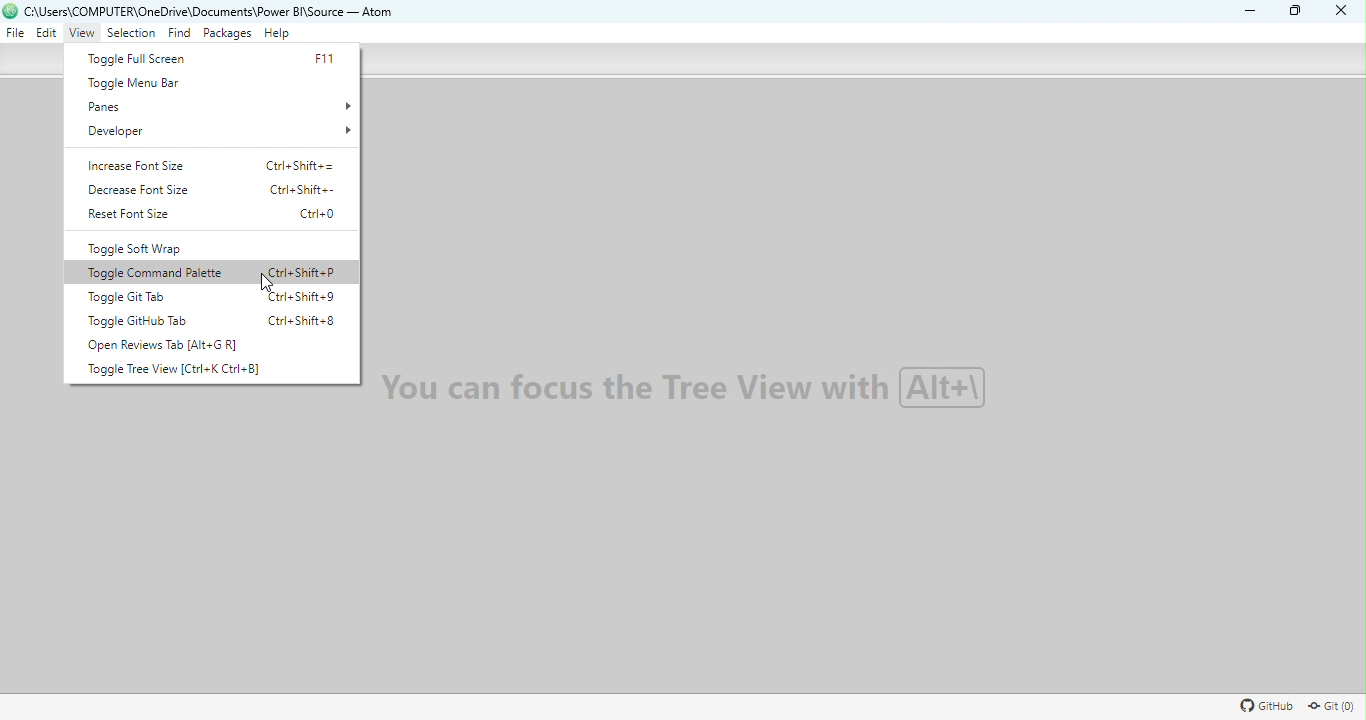  Describe the element at coordinates (187, 343) in the screenshot. I see `Open reviews tab` at that location.